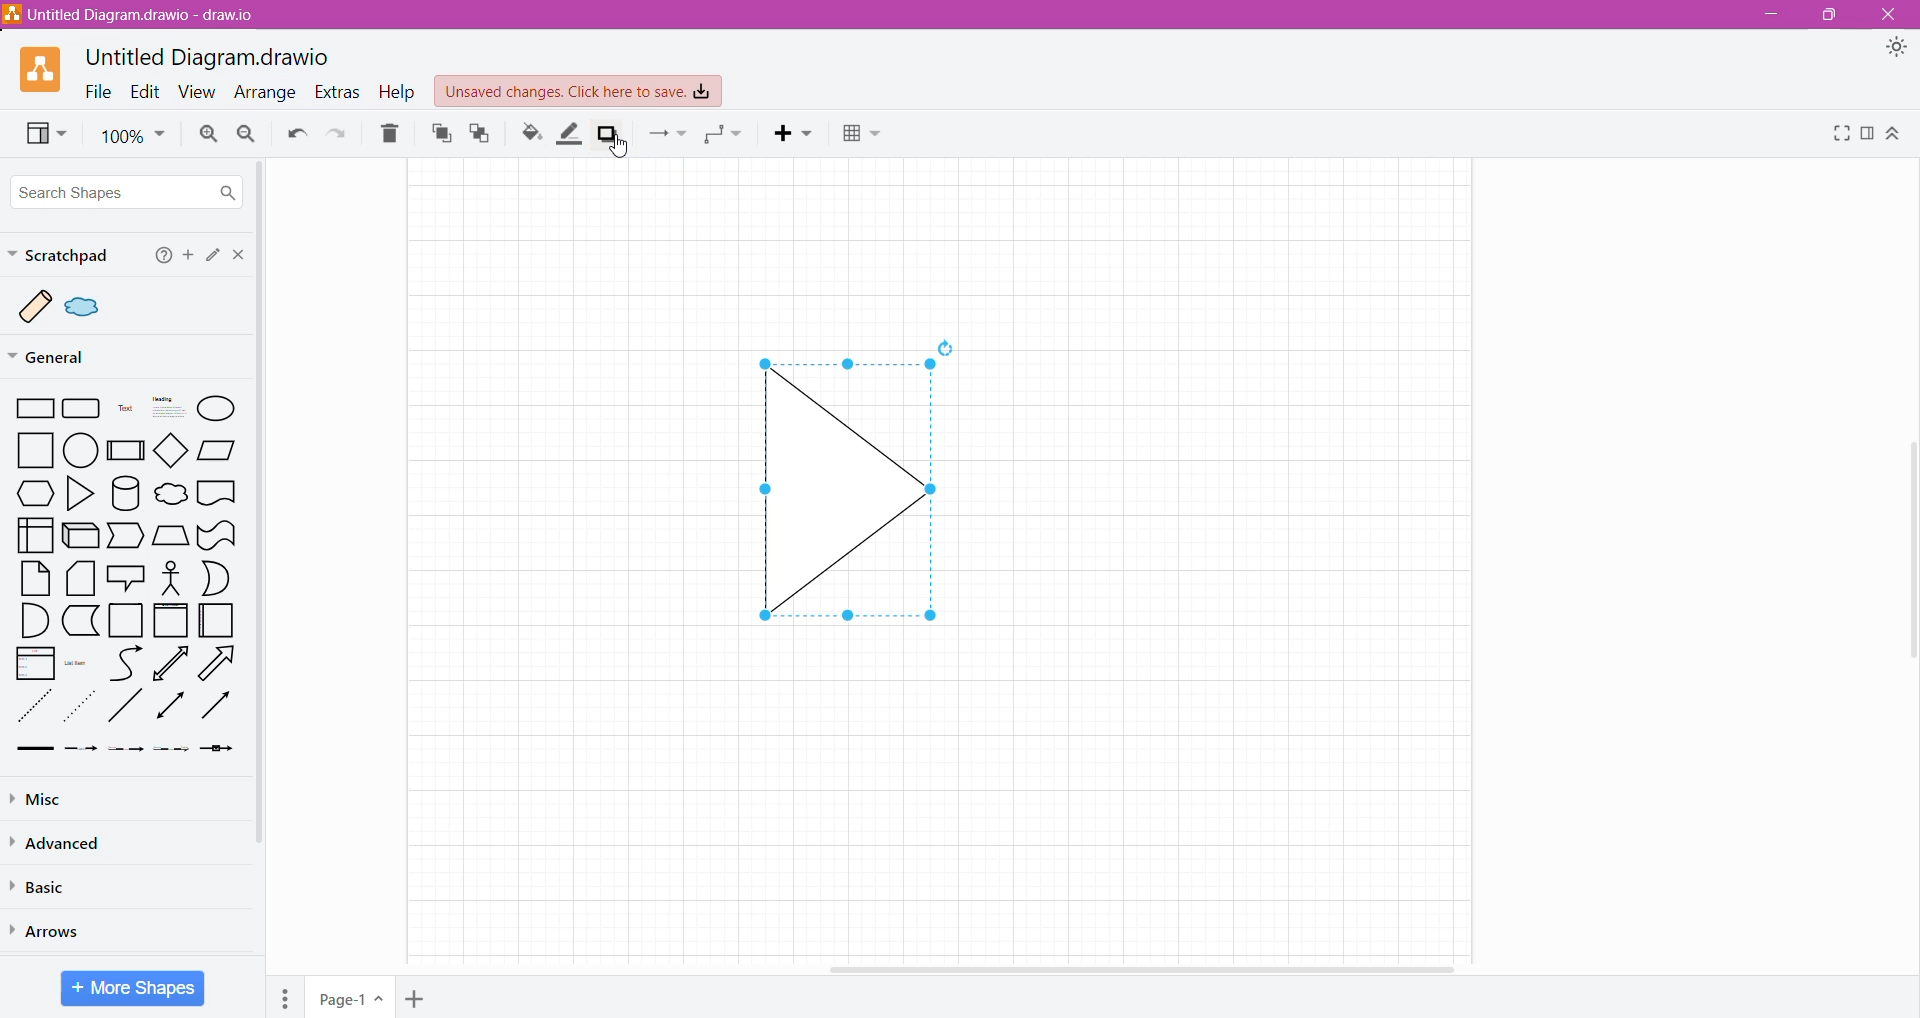 The height and width of the screenshot is (1018, 1920). Describe the element at coordinates (1908, 553) in the screenshot. I see `Vertical Scroll Bar` at that location.